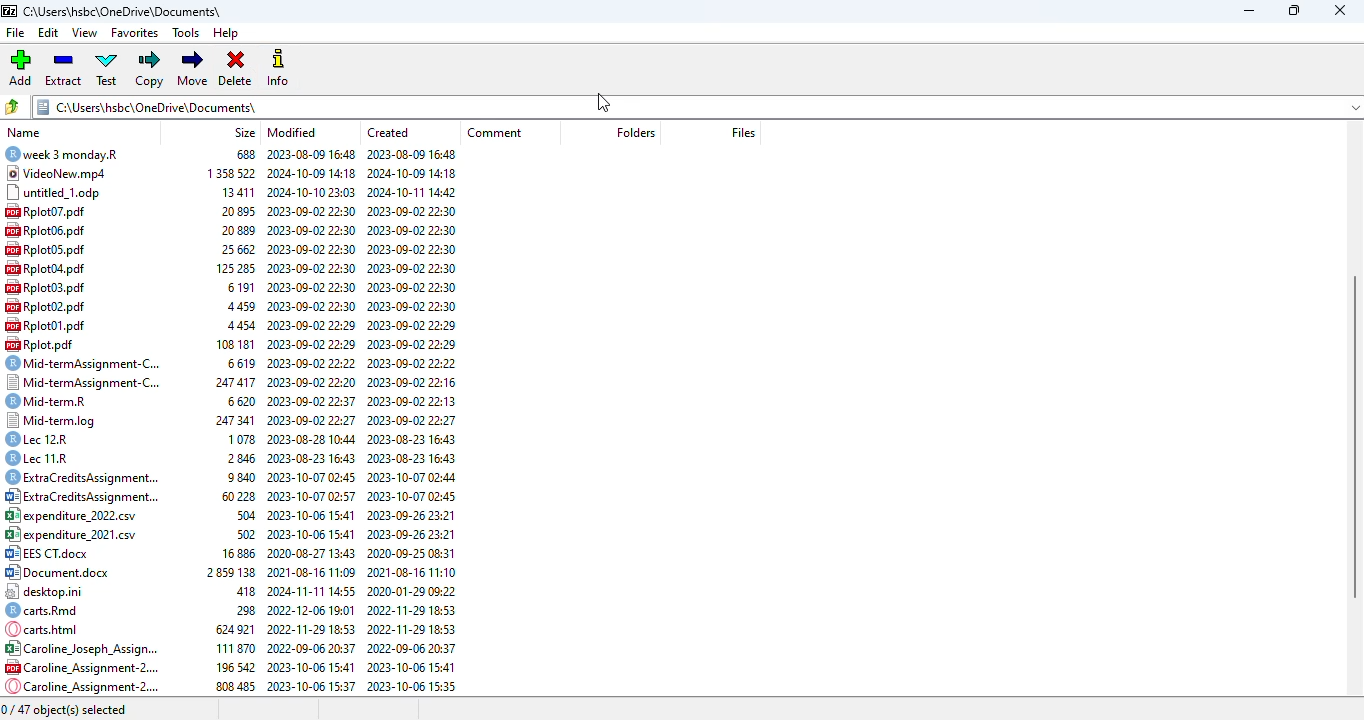  Describe the element at coordinates (28, 133) in the screenshot. I see `name` at that location.